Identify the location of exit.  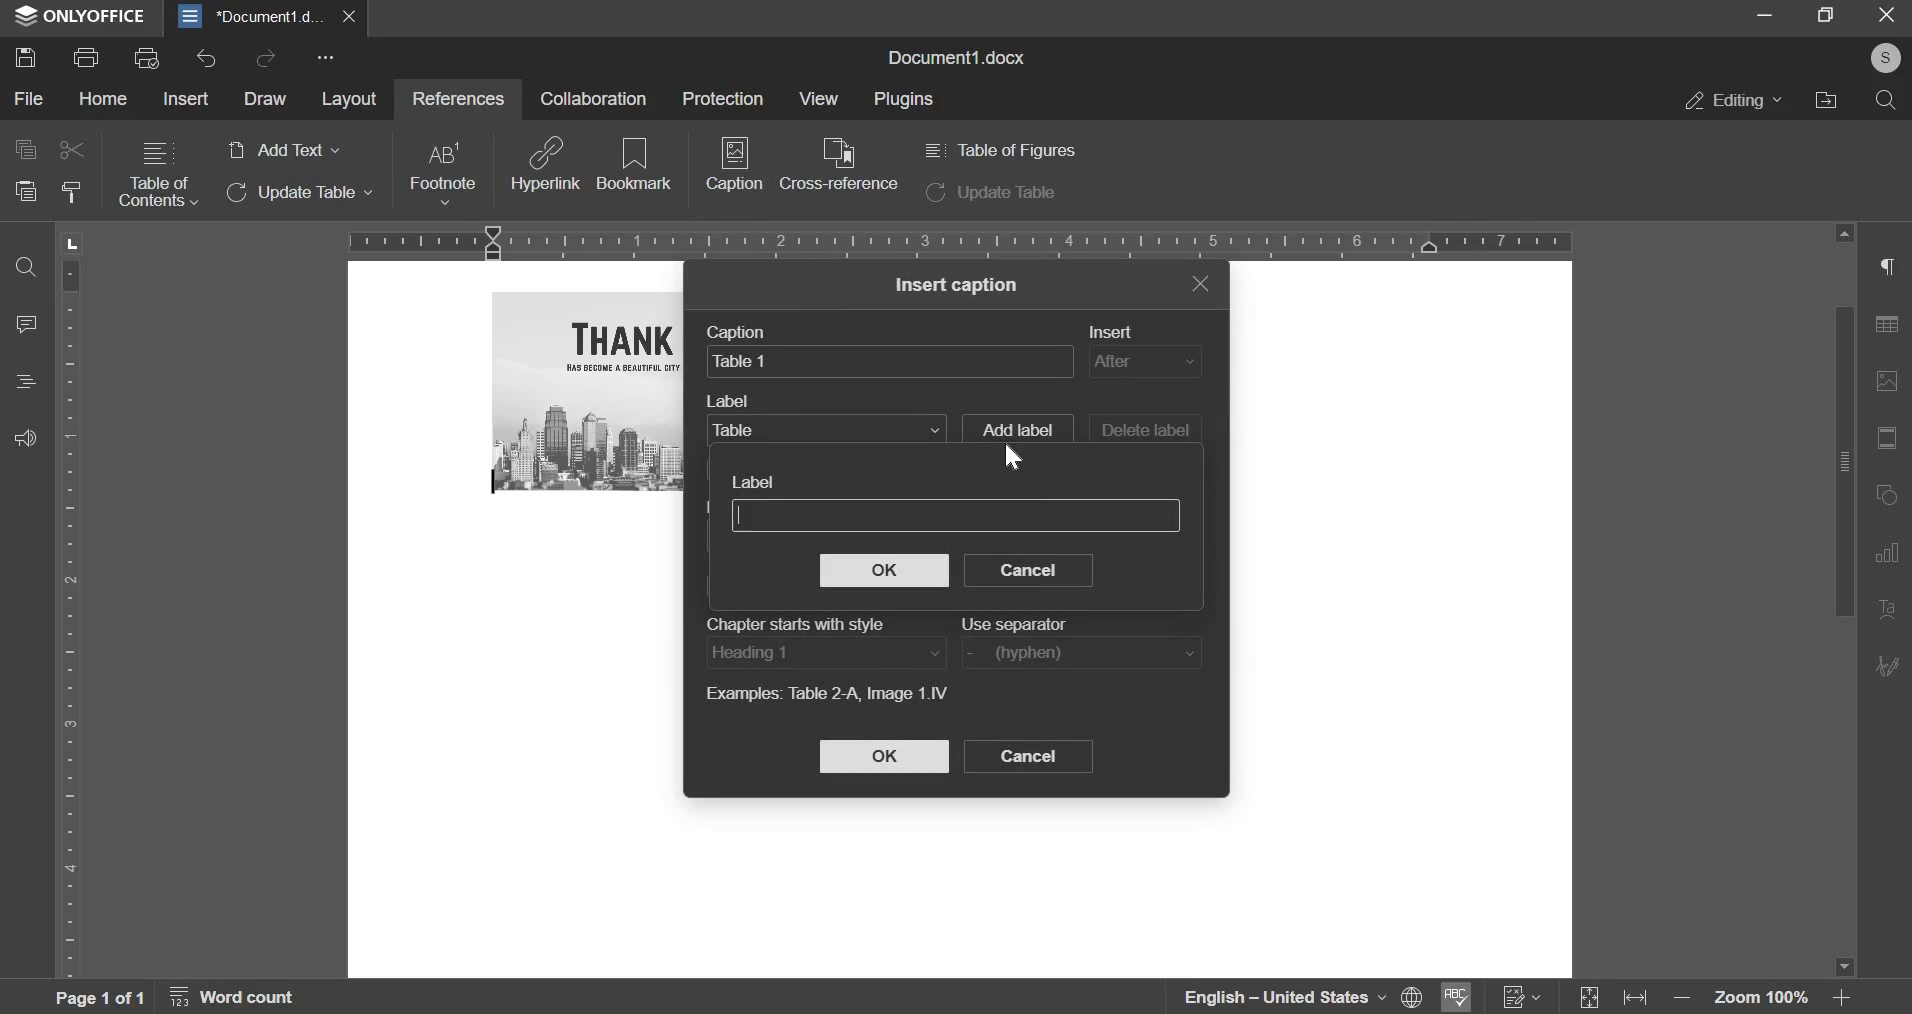
(1888, 16).